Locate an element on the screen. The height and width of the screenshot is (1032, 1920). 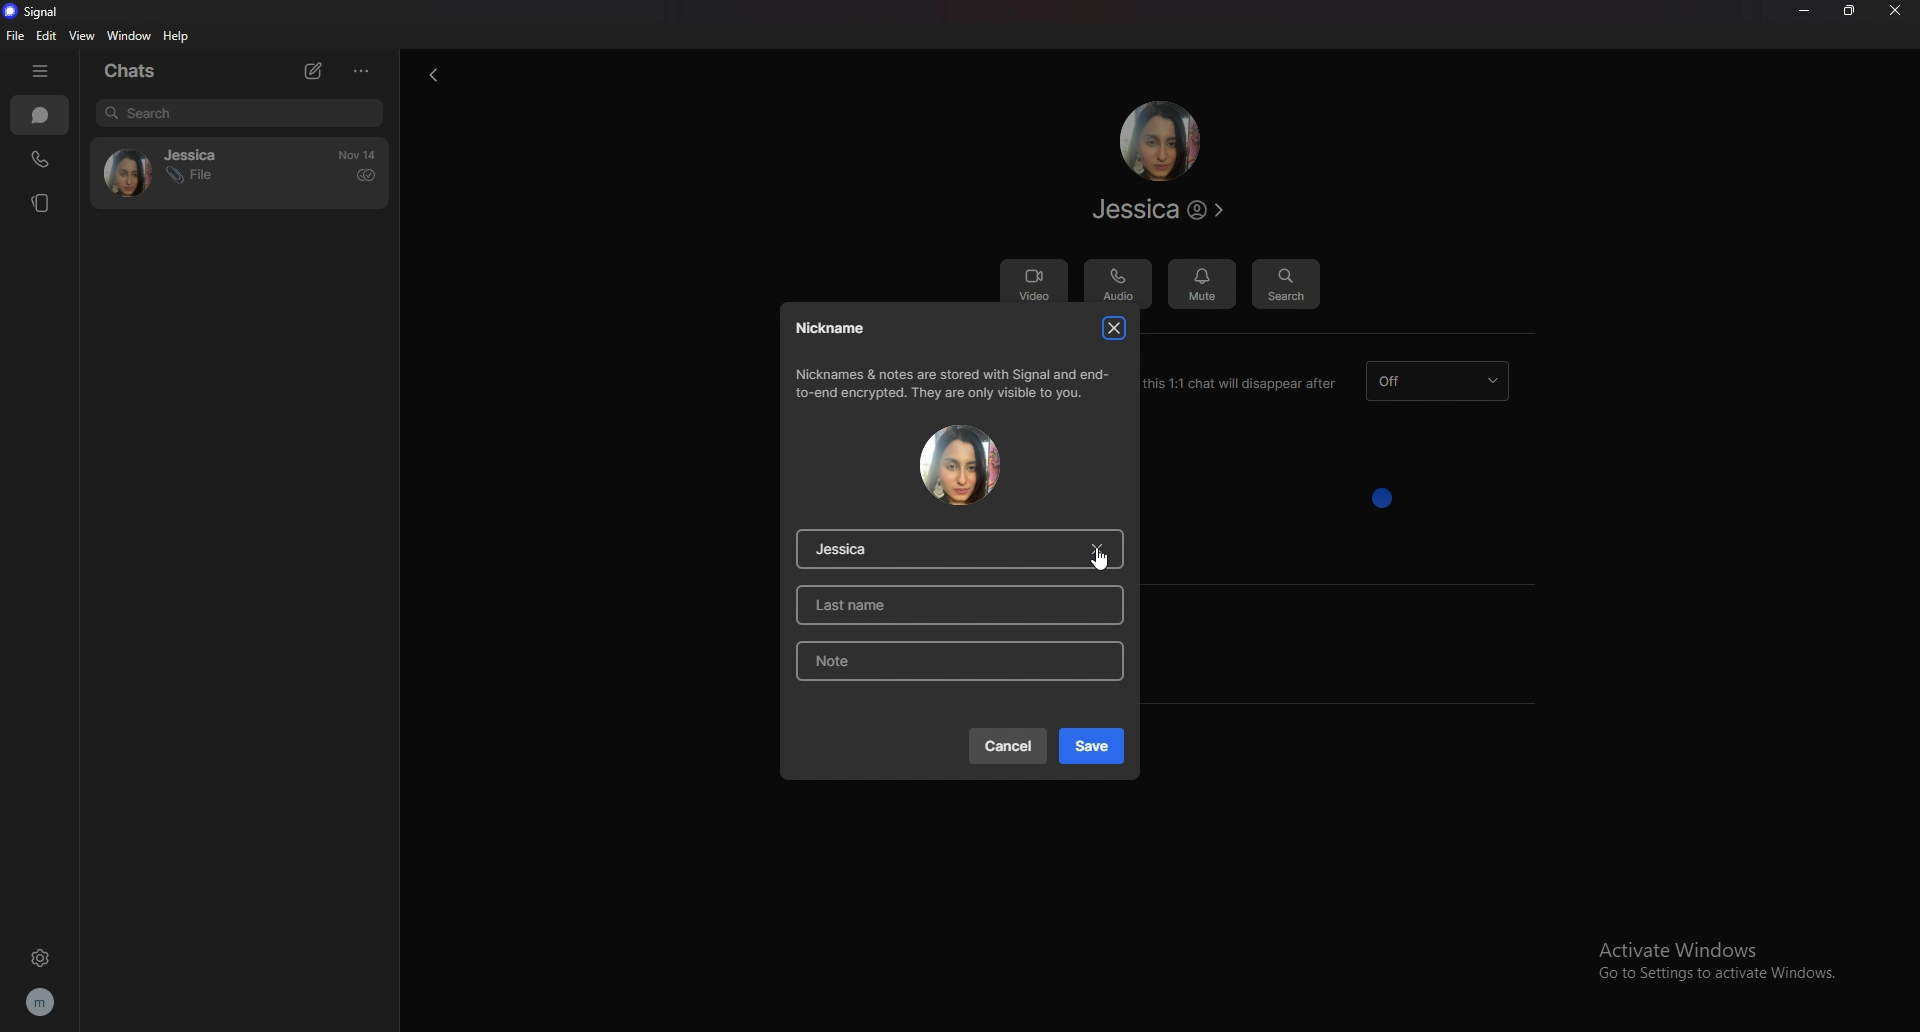
cursor is located at coordinates (1099, 559).